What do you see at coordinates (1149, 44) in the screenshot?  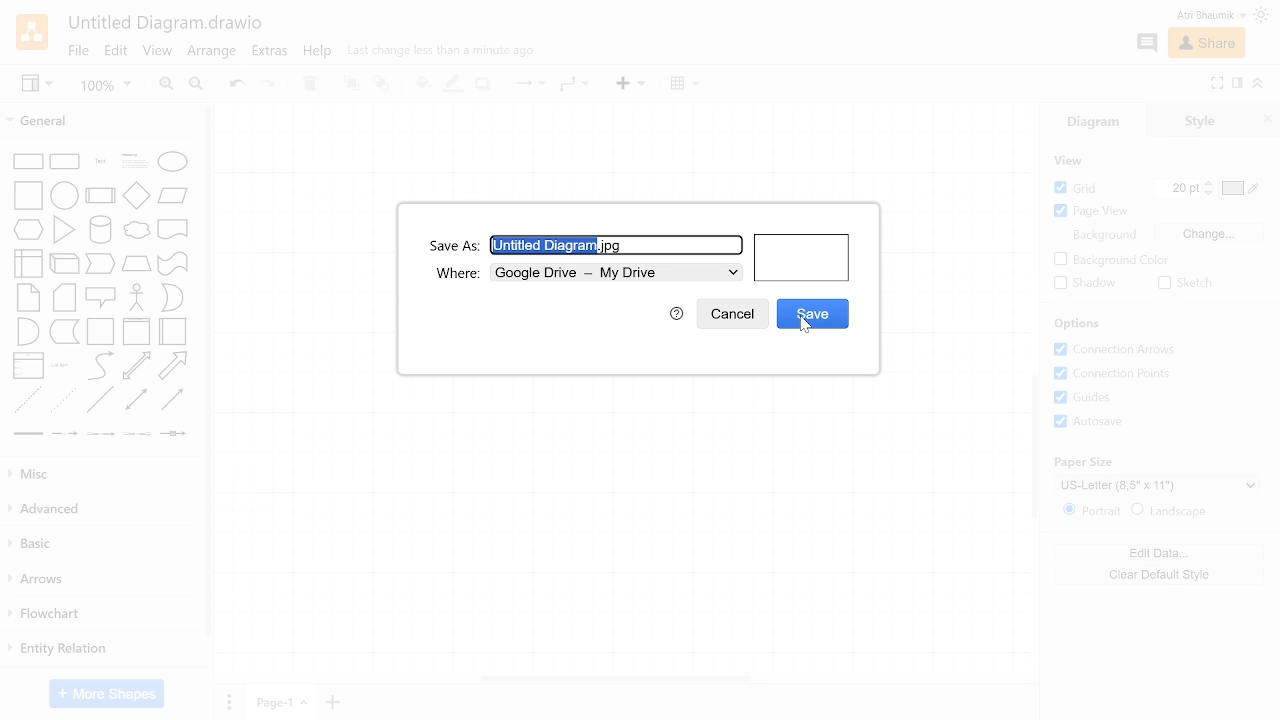 I see `Comment` at bounding box center [1149, 44].